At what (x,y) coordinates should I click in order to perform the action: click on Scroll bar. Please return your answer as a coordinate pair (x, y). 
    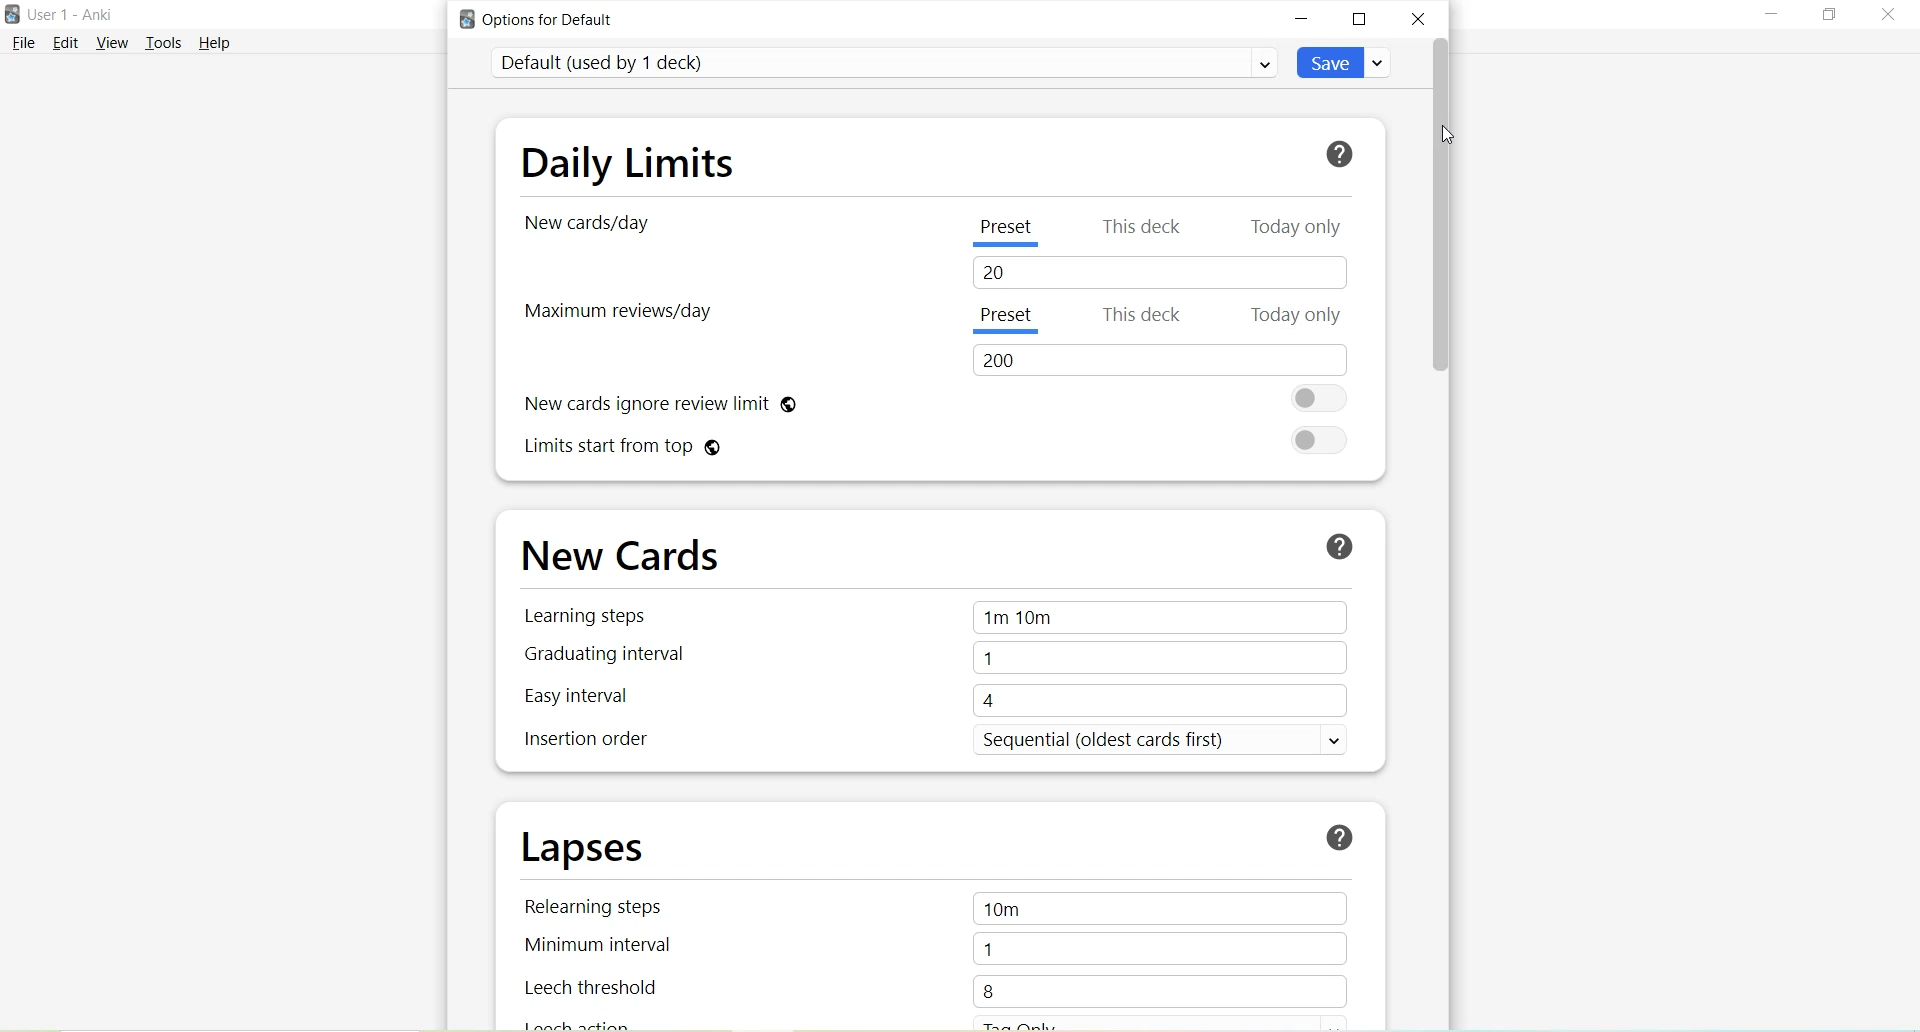
    Looking at the image, I should click on (1442, 203).